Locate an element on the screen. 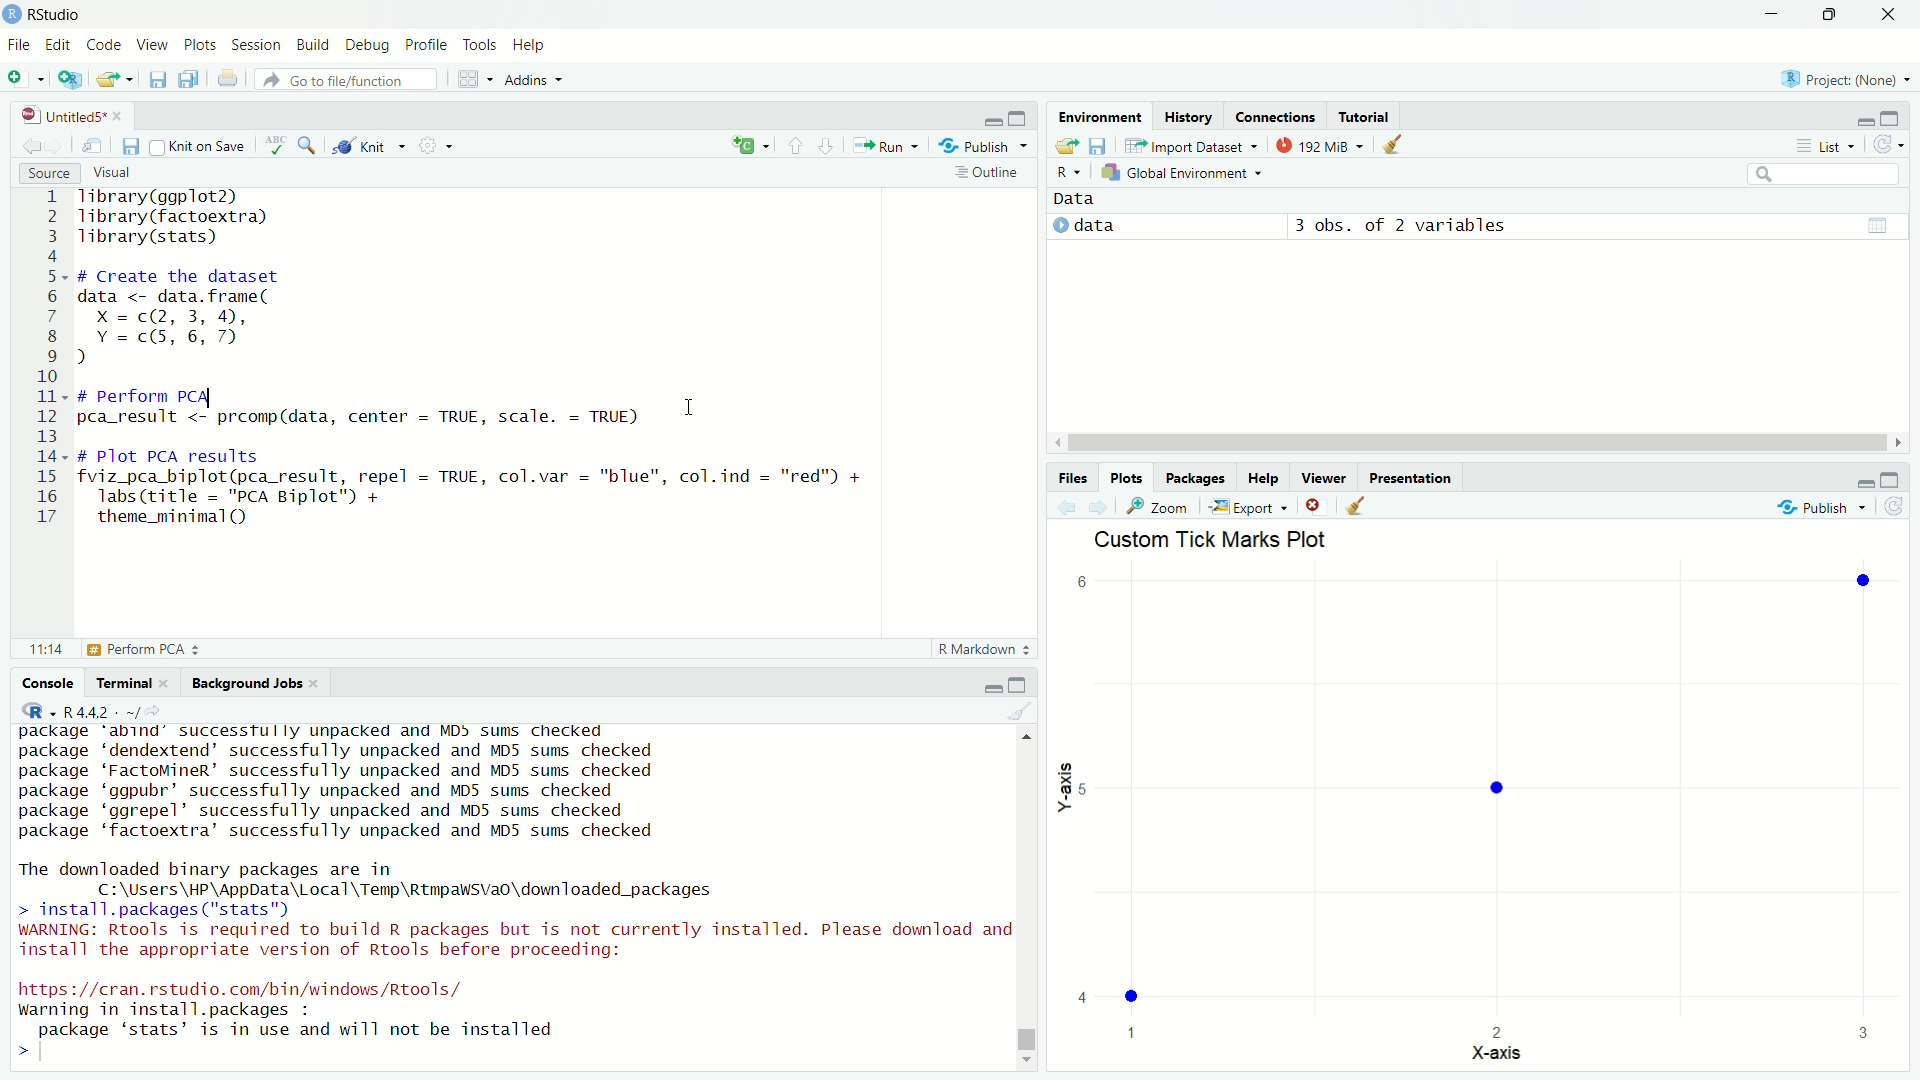 This screenshot has height=1080, width=1920. cursor is located at coordinates (693, 406).